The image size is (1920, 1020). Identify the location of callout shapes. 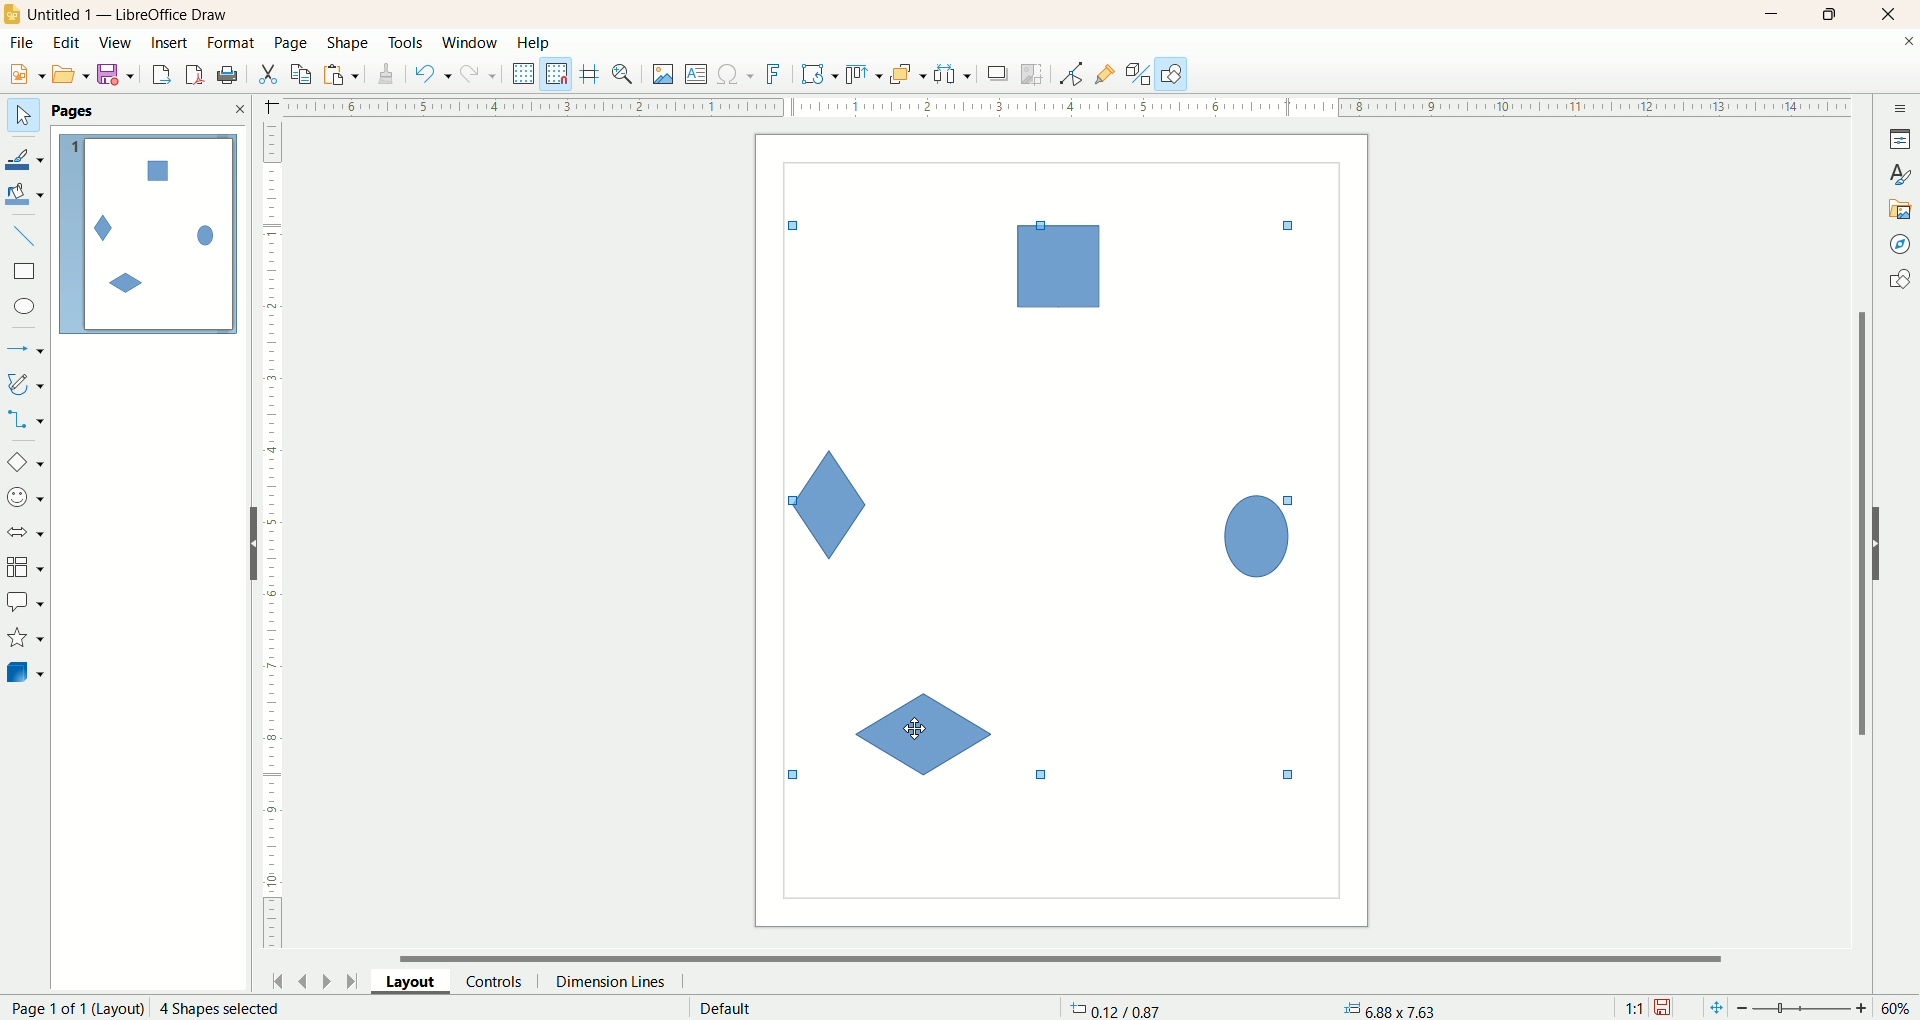
(25, 603).